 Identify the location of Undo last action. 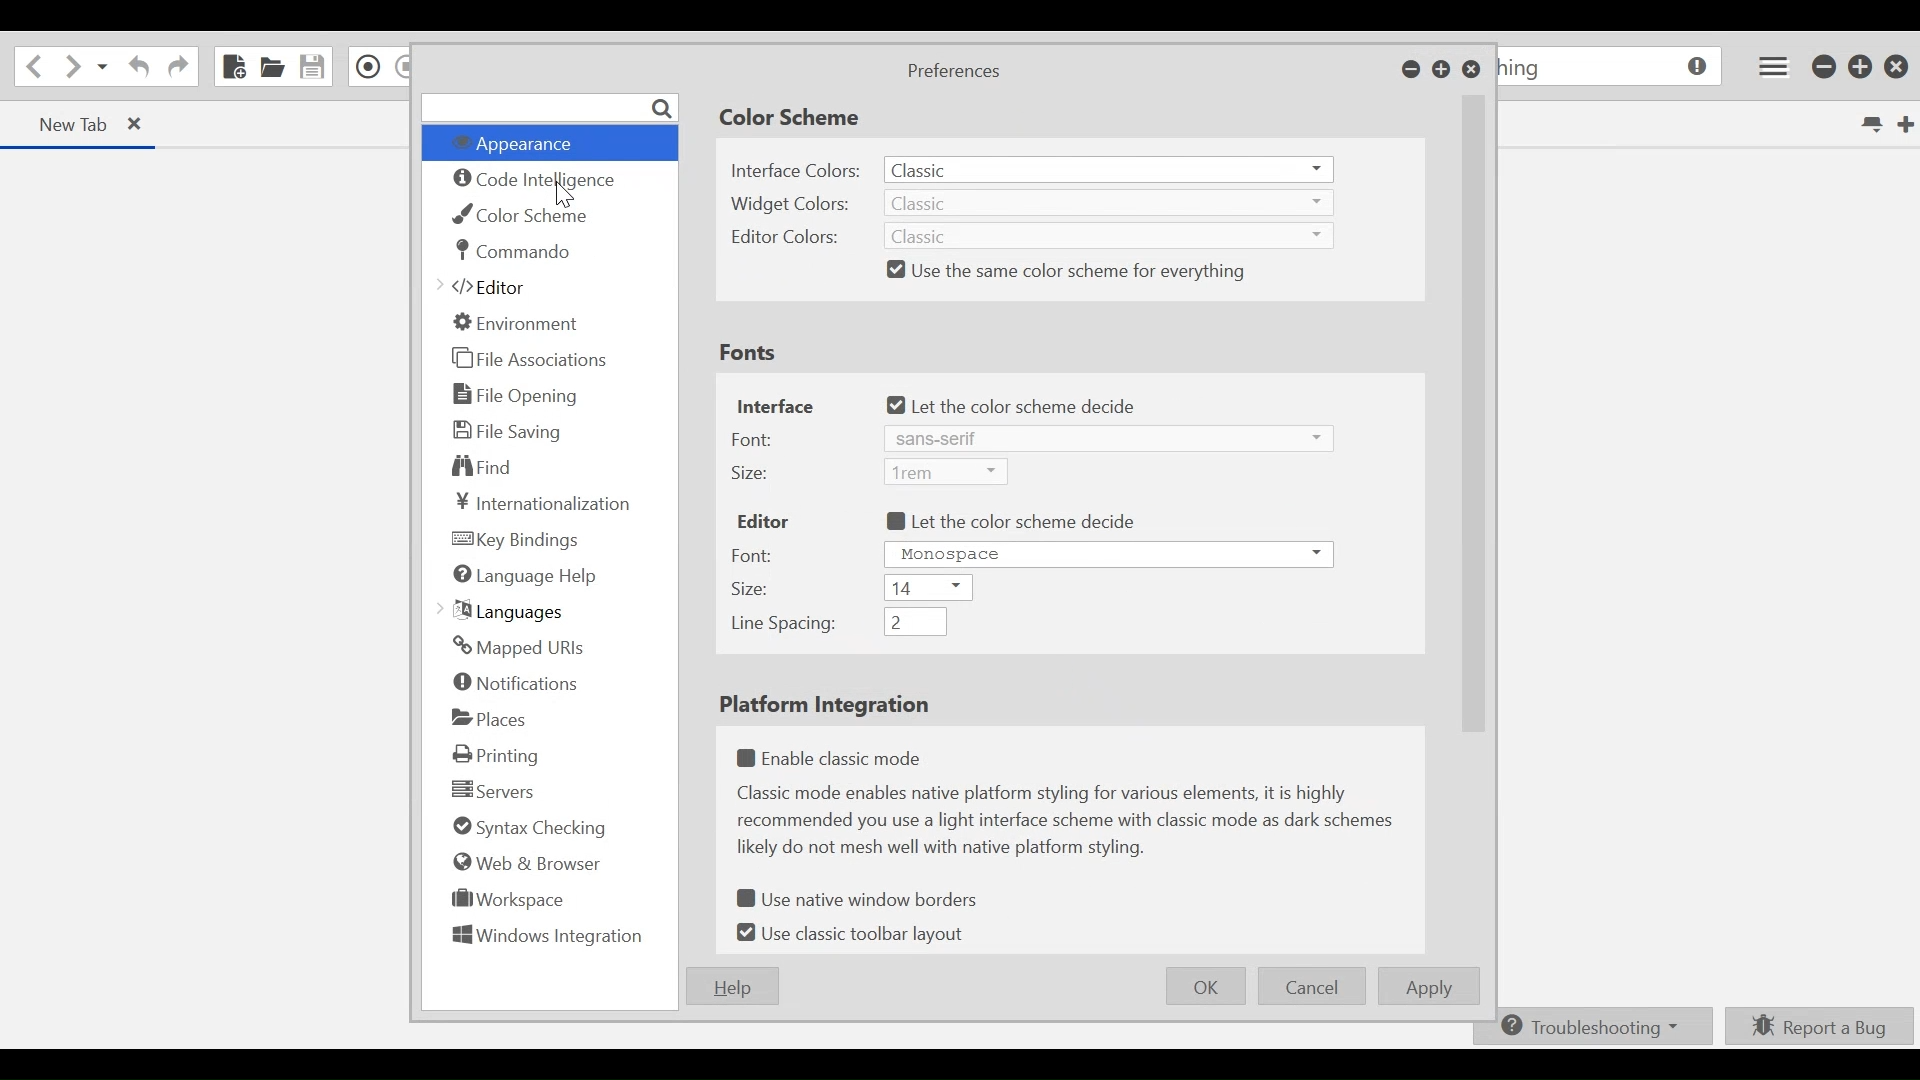
(136, 69).